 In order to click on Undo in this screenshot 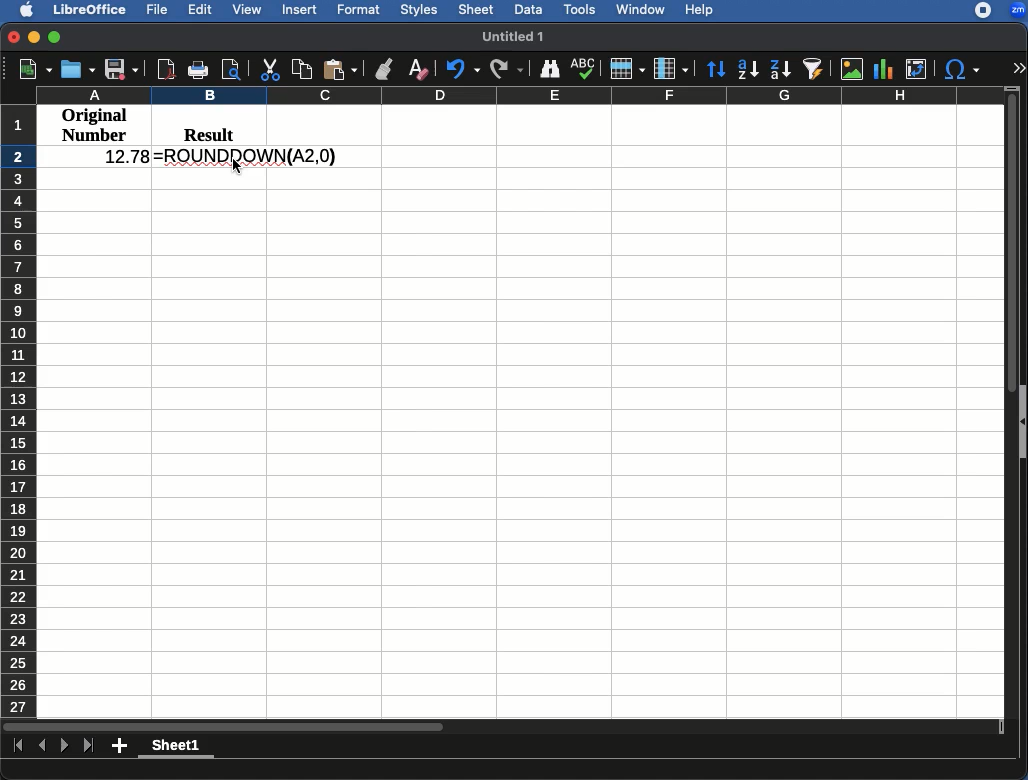, I will do `click(461, 69)`.